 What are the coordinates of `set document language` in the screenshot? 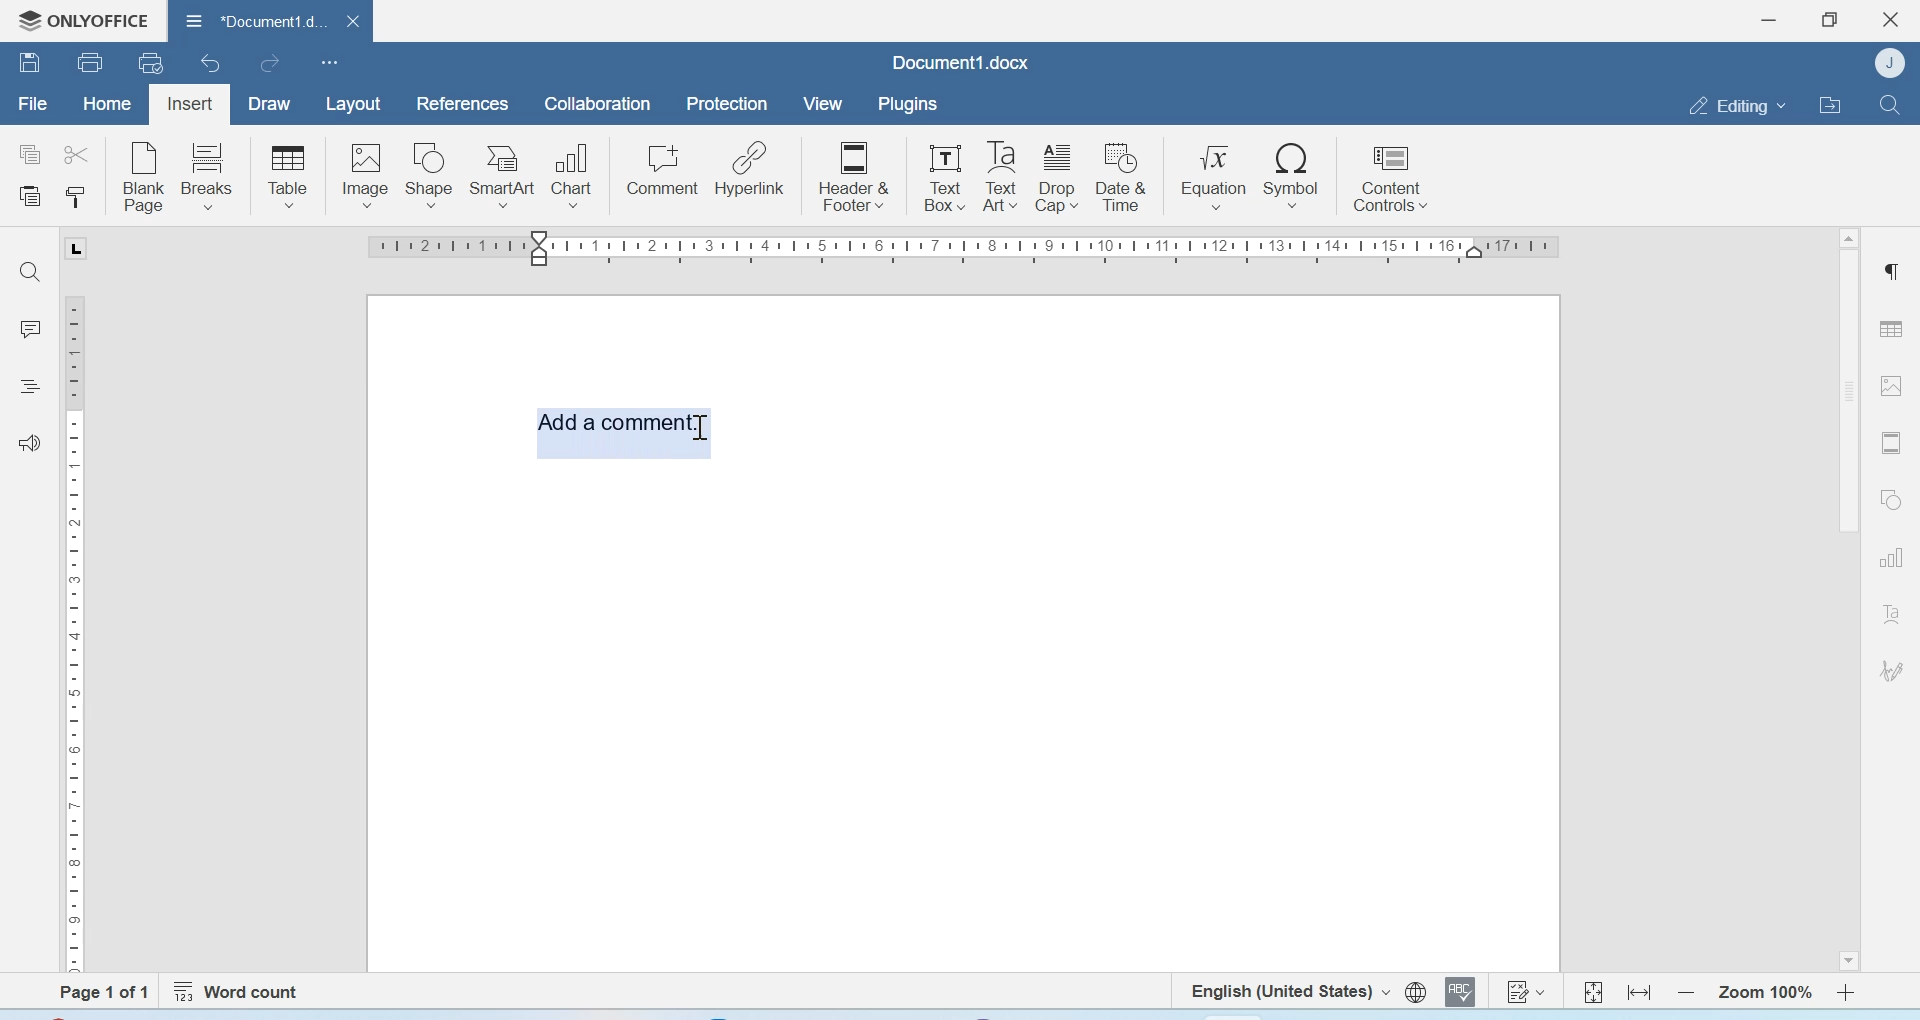 It's located at (1416, 992).